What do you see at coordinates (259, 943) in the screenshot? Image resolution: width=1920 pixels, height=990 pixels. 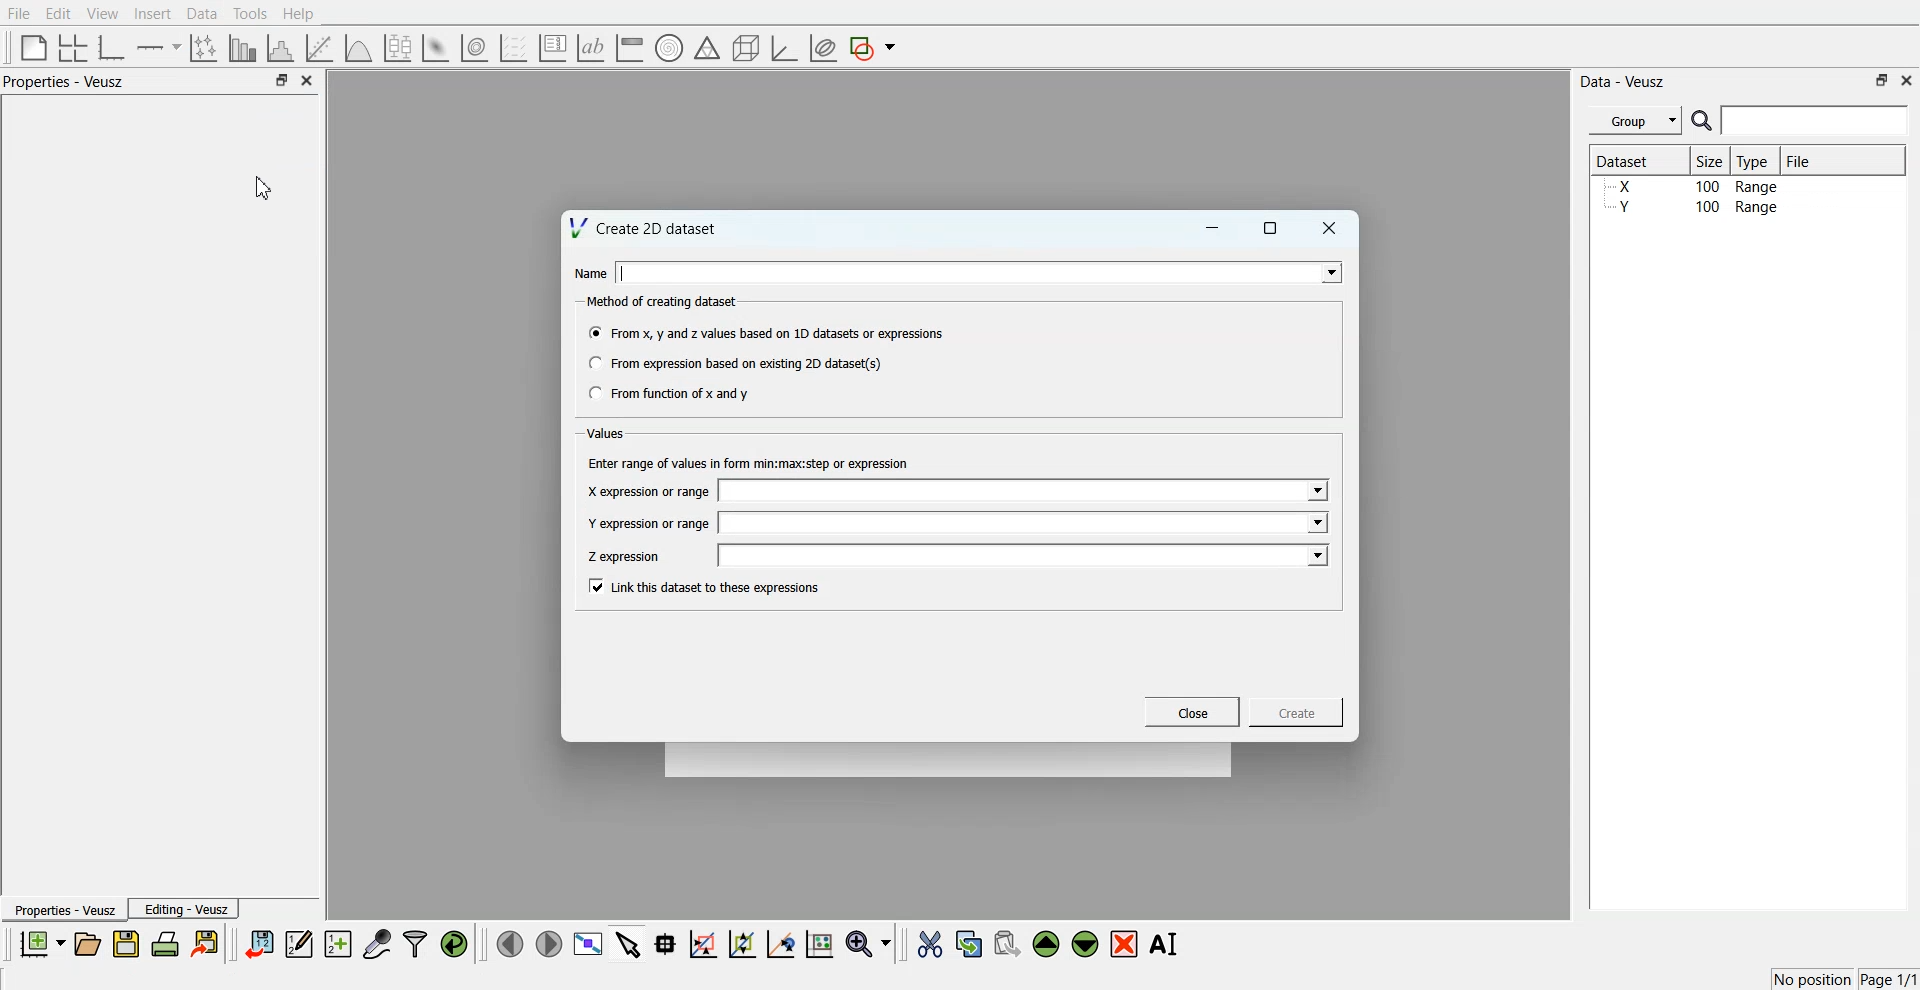 I see `Import dataset from veusz` at bounding box center [259, 943].